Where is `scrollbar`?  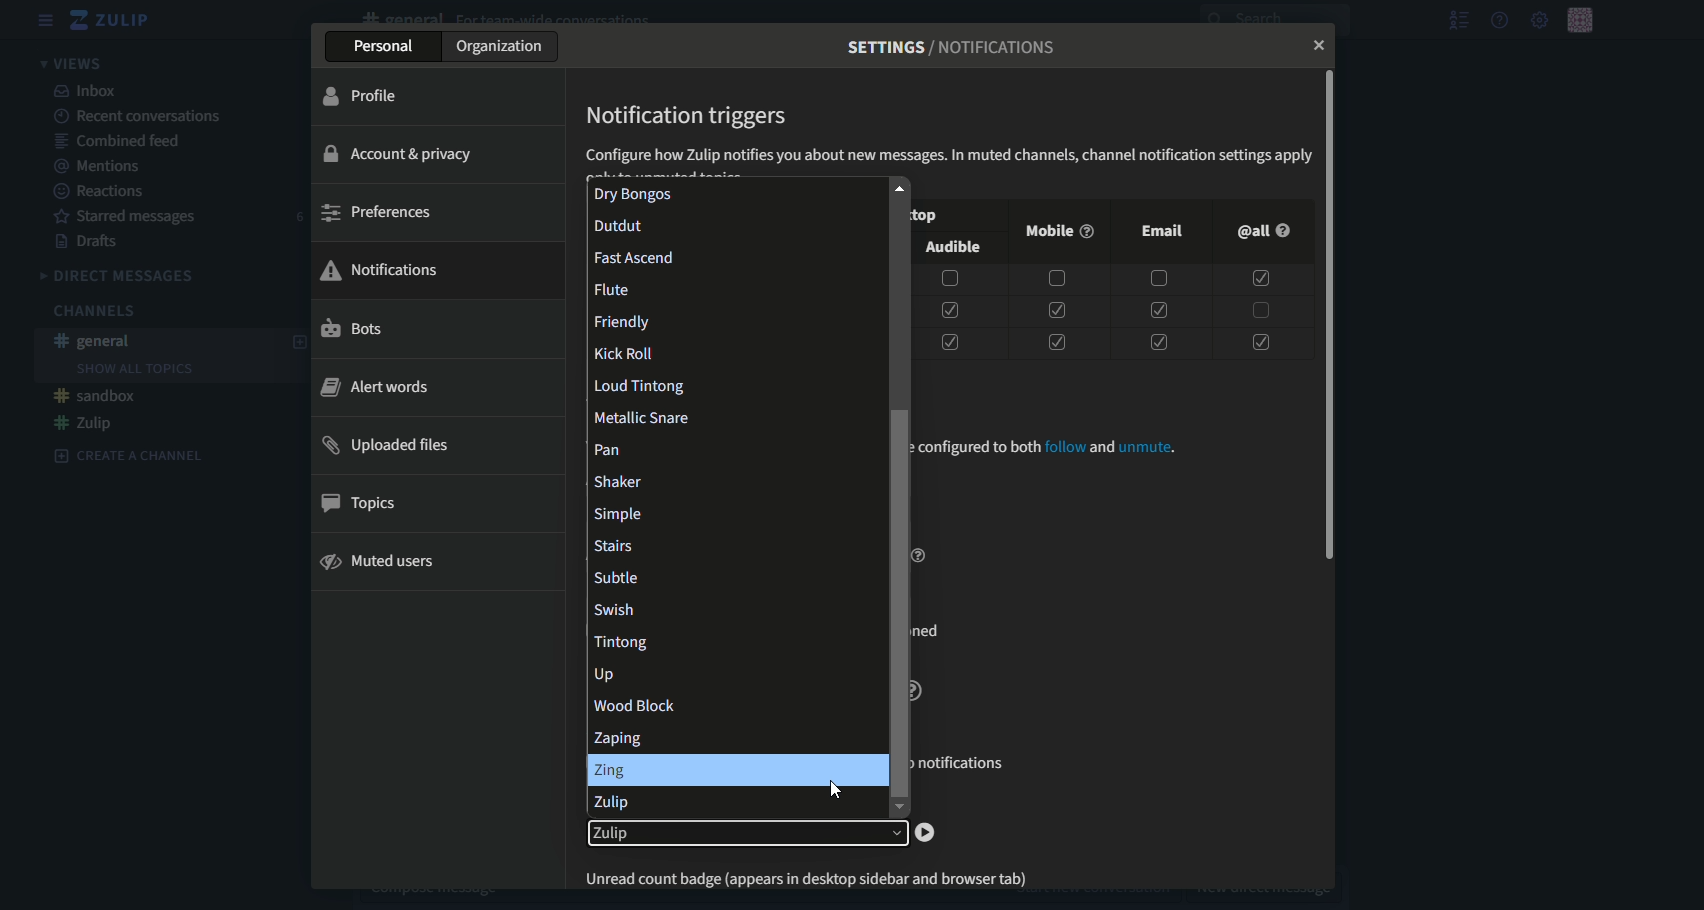 scrollbar is located at coordinates (899, 603).